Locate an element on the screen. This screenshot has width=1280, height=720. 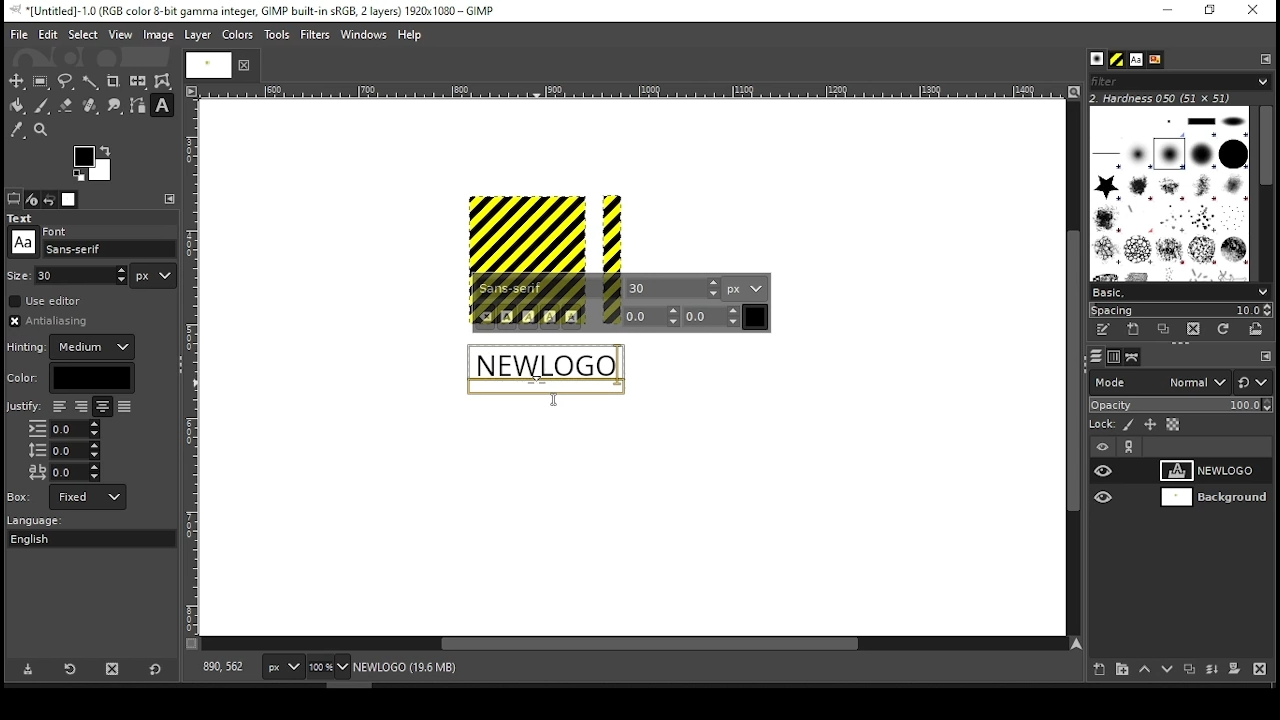
 is located at coordinates (1210, 500).